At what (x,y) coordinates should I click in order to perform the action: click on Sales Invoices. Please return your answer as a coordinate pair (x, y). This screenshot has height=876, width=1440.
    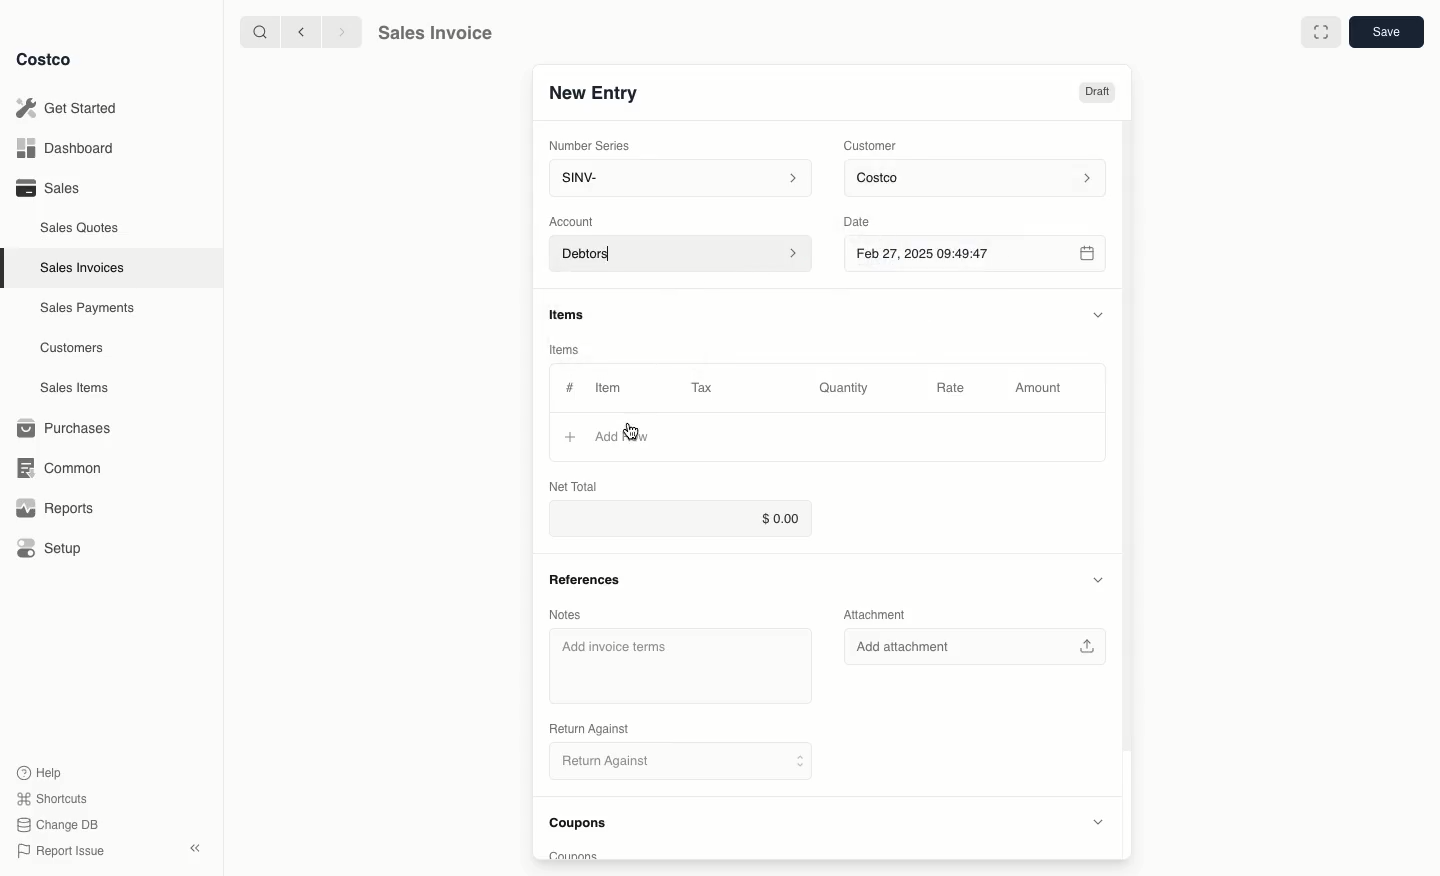
    Looking at the image, I should click on (85, 267).